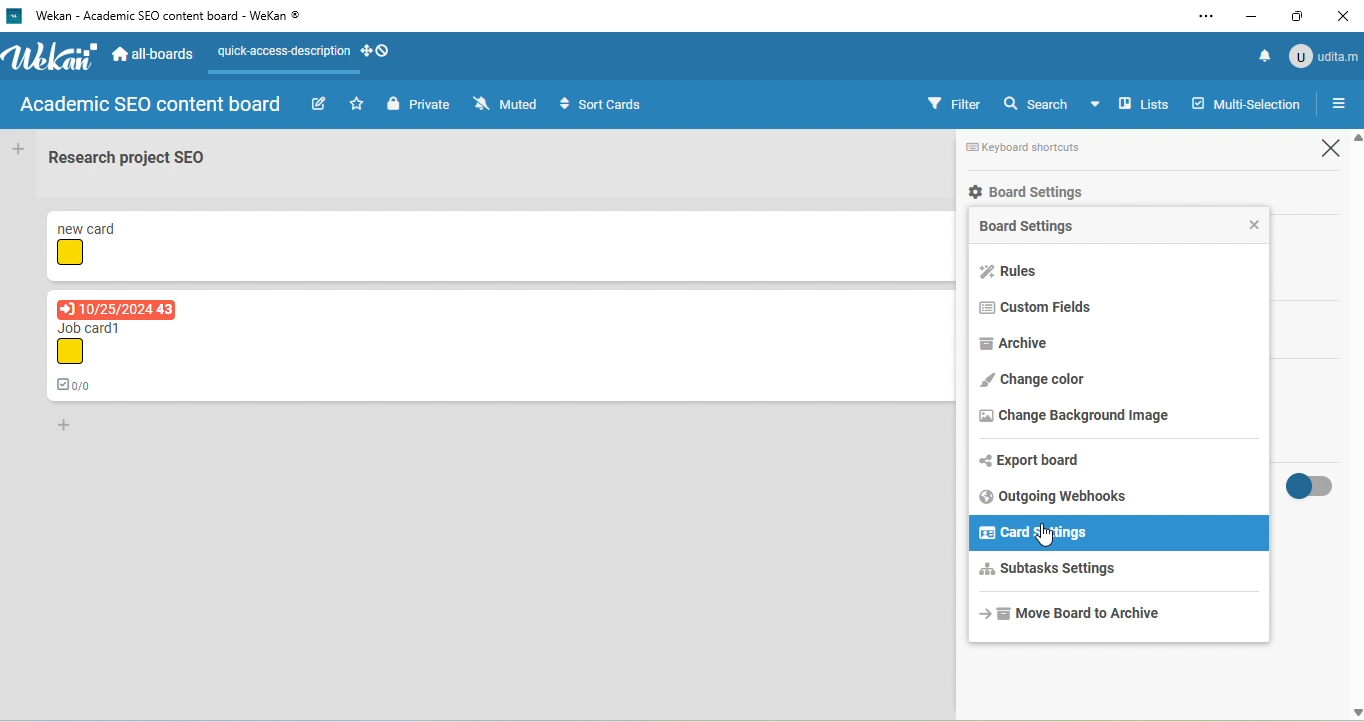 Image resolution: width=1364 pixels, height=722 pixels. I want to click on close, so click(1327, 149).